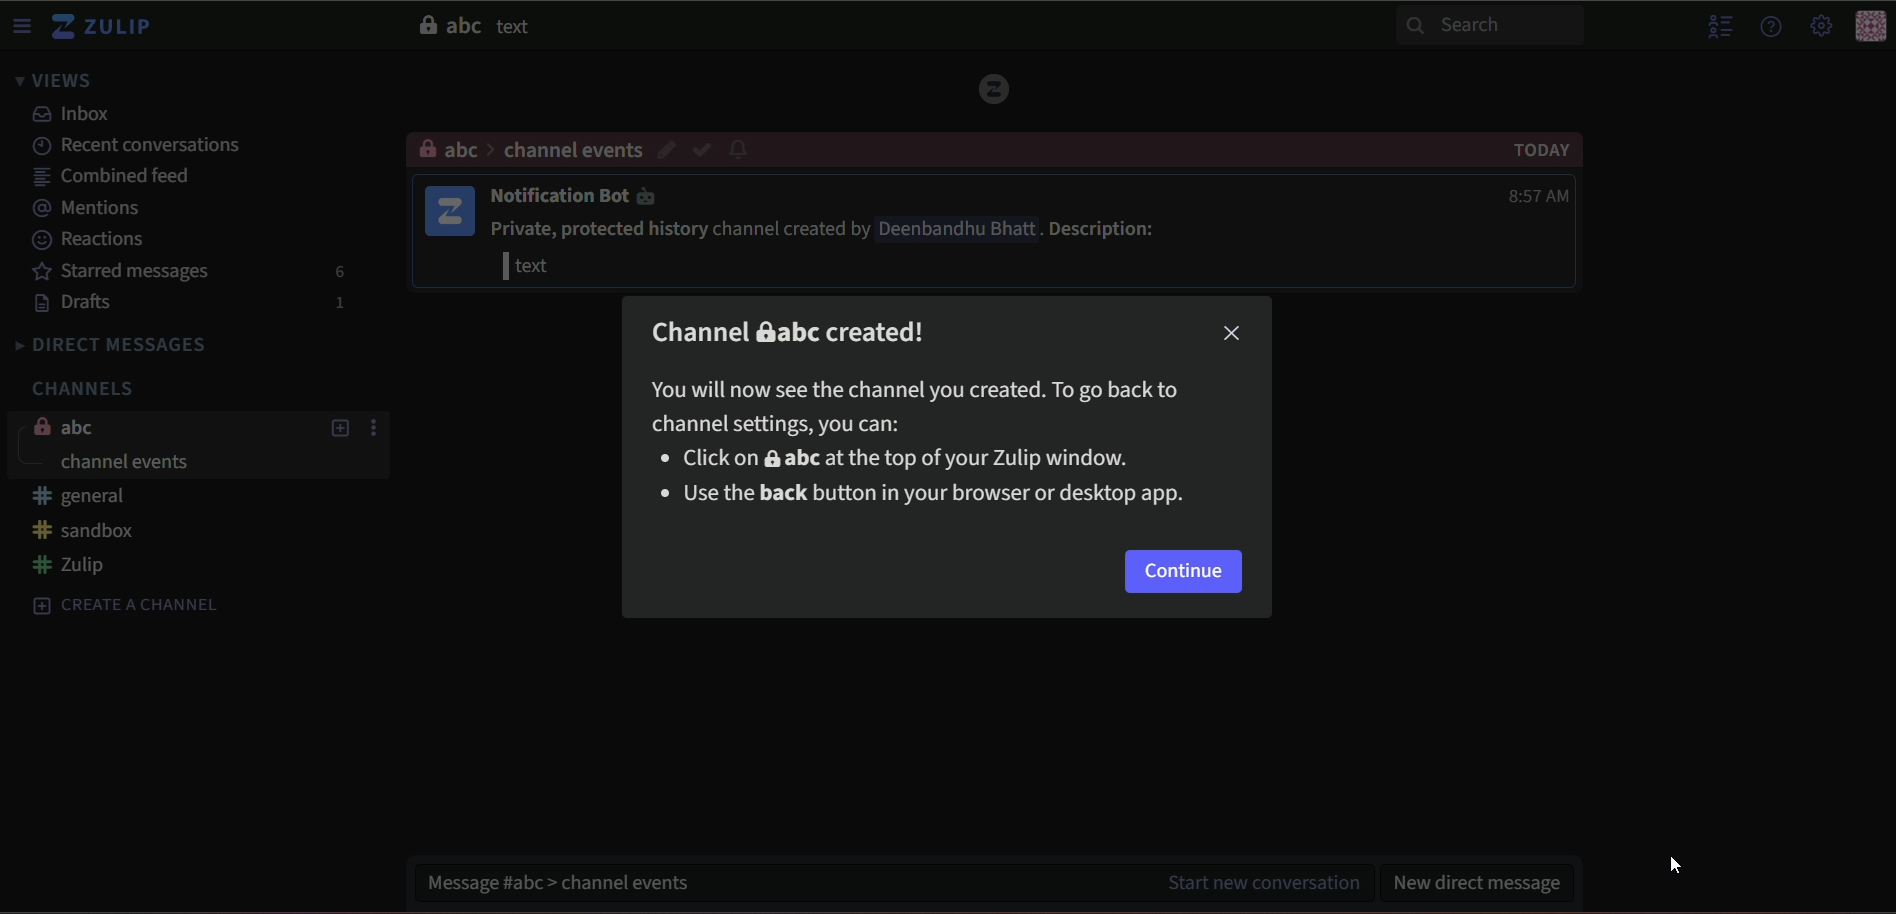  I want to click on help menu, so click(1772, 26).